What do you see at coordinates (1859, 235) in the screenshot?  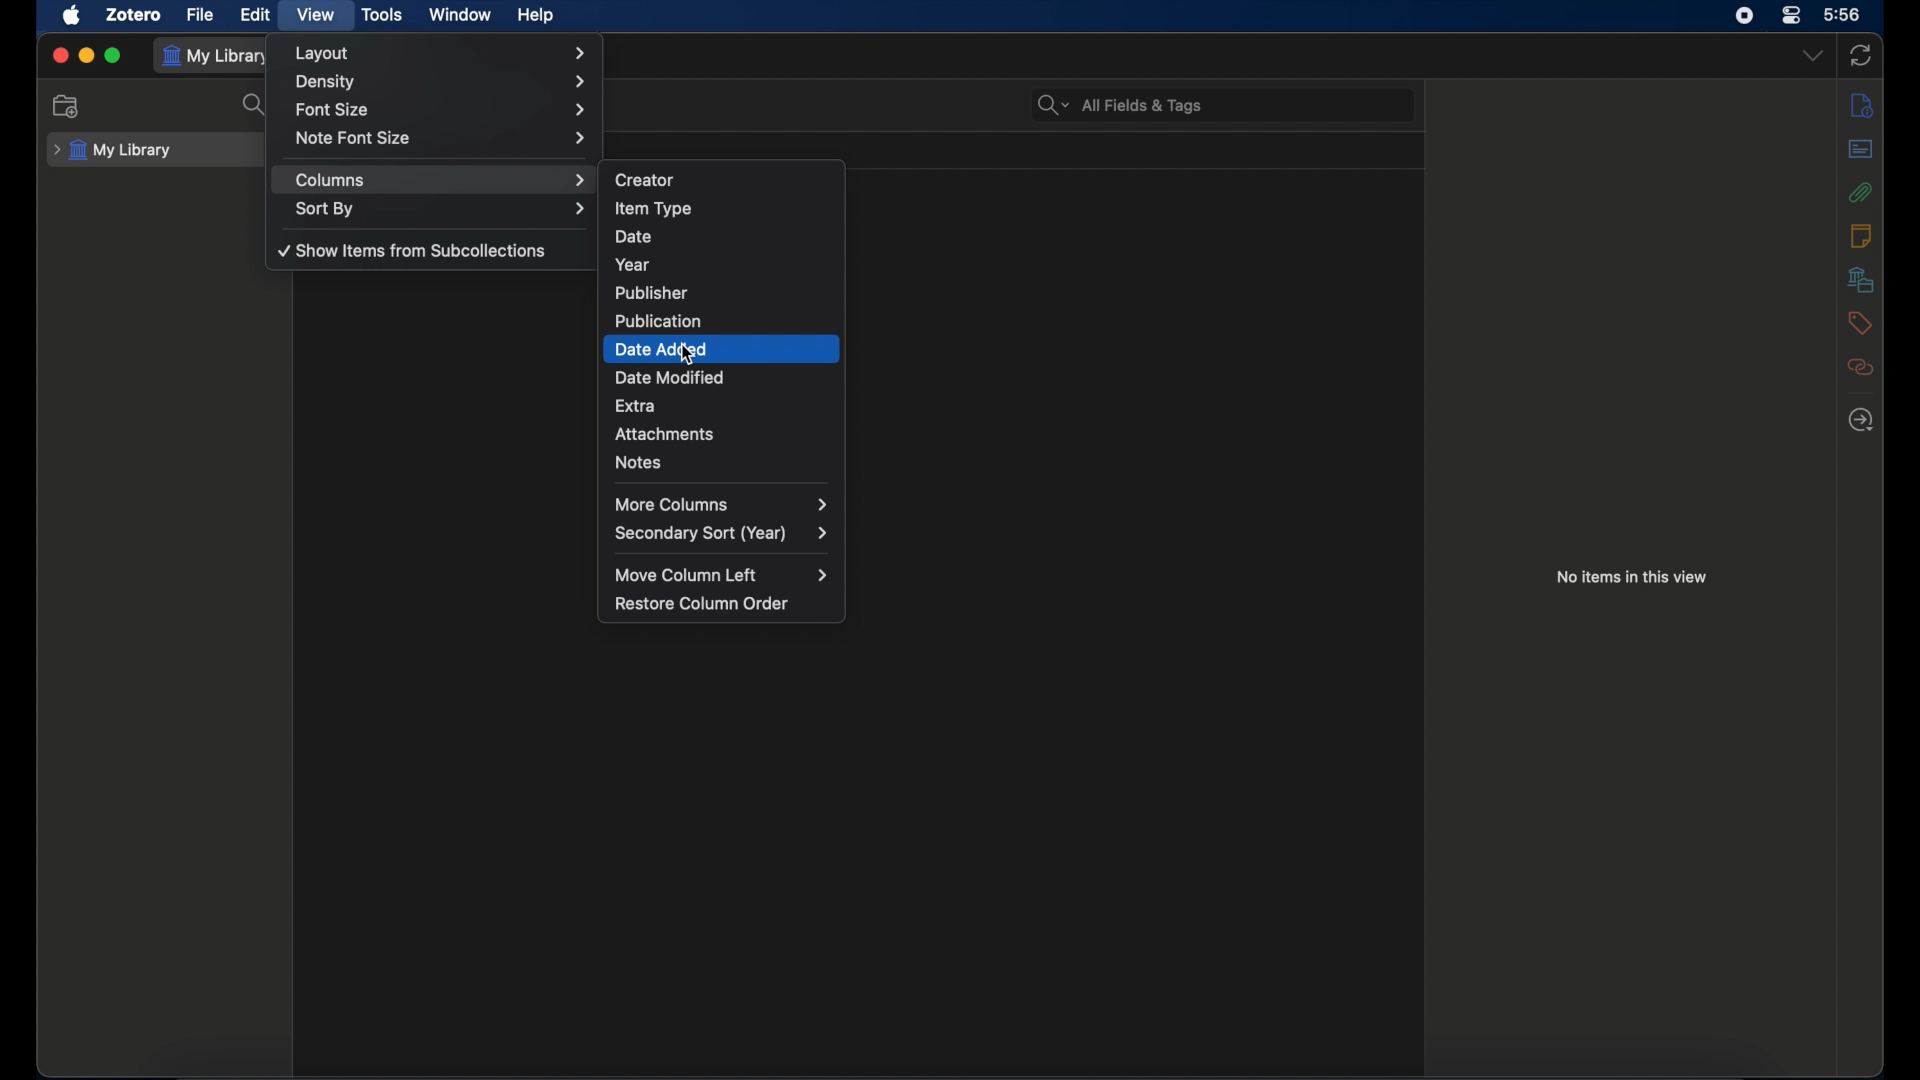 I see `notes` at bounding box center [1859, 235].